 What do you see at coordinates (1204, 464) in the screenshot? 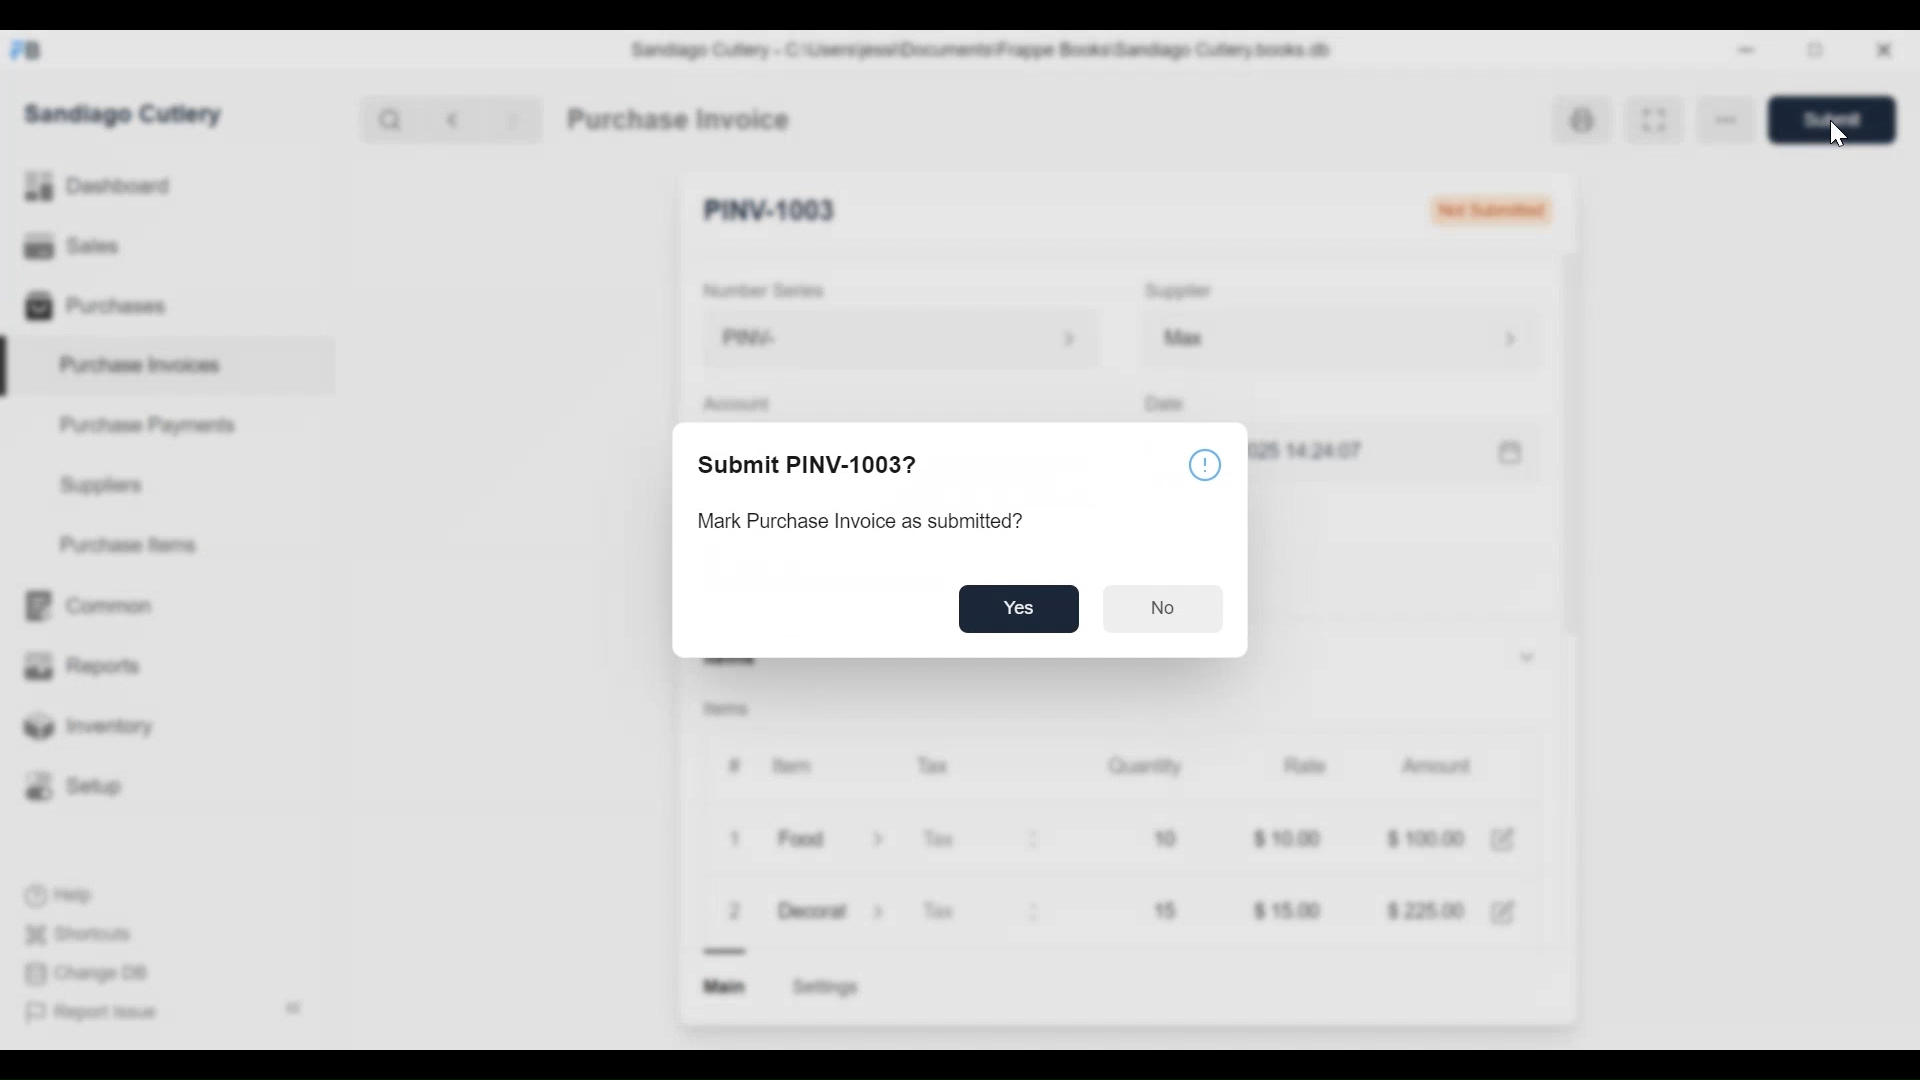
I see `Information` at bounding box center [1204, 464].